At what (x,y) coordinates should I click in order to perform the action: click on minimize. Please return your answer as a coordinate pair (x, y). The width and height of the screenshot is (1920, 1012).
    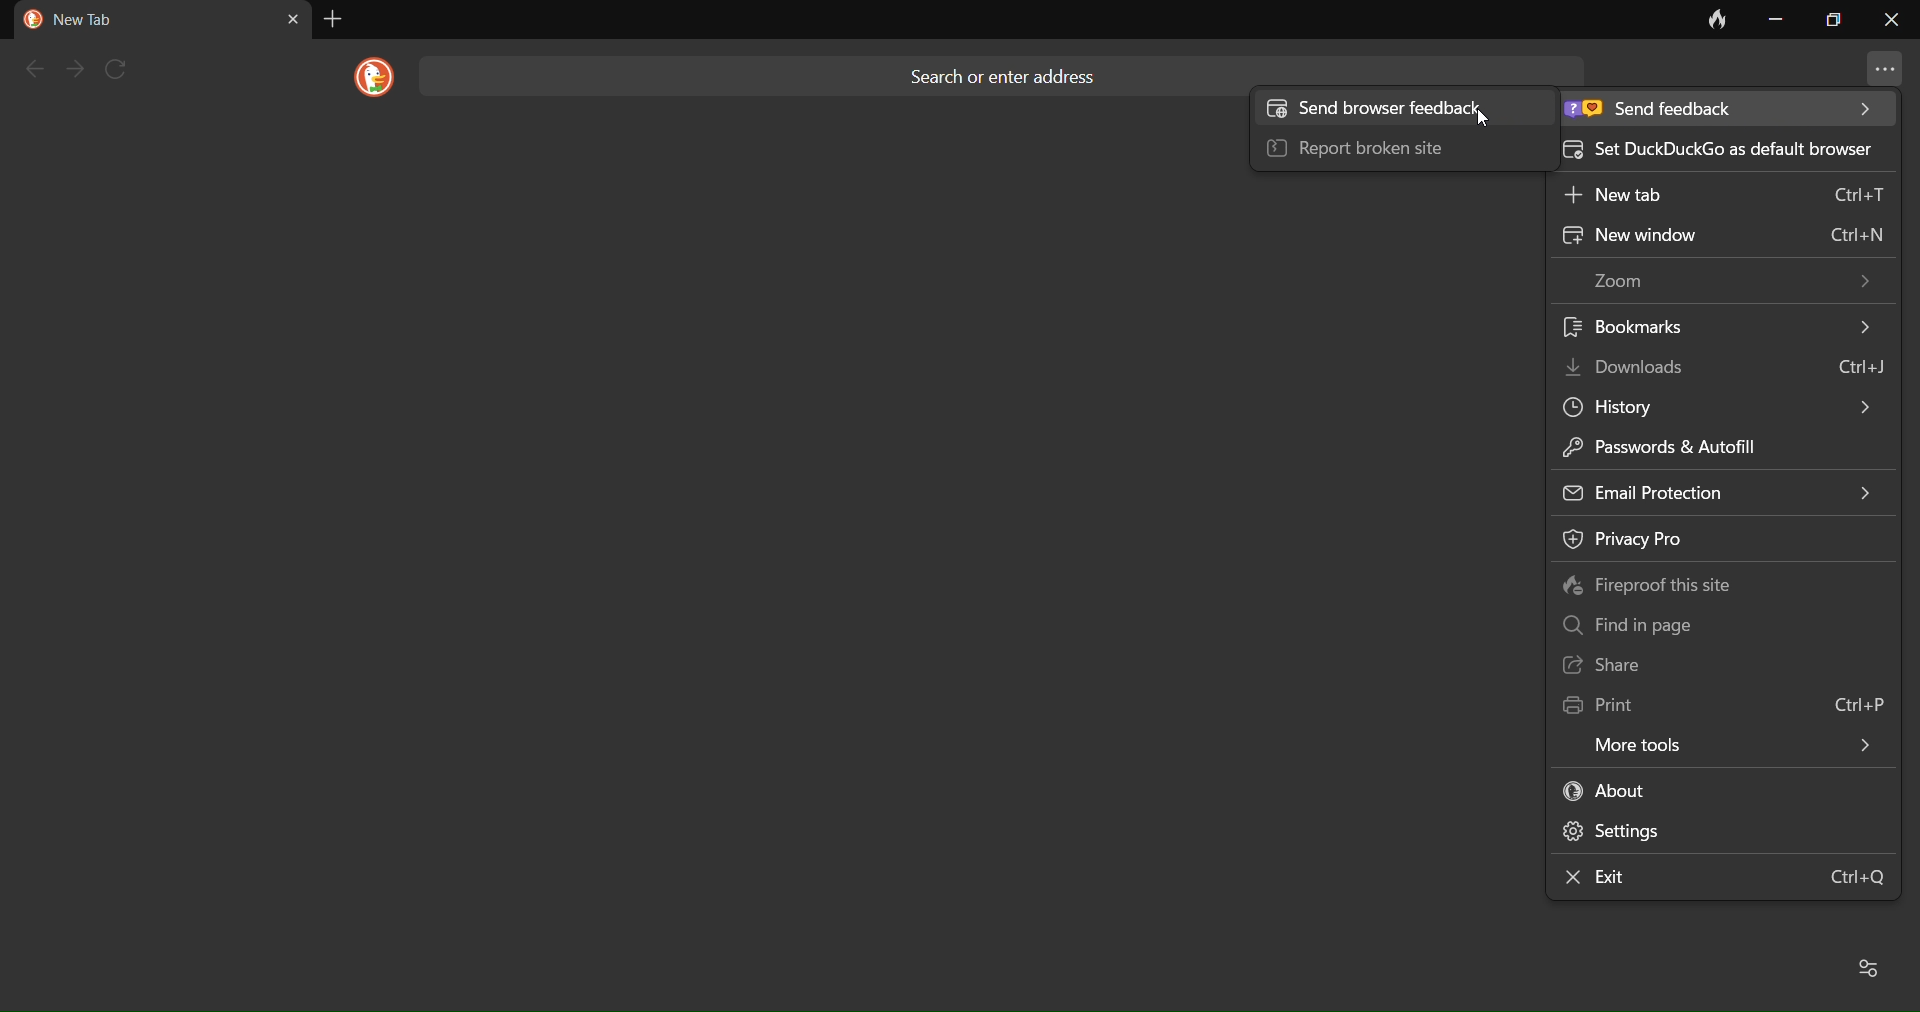
    Looking at the image, I should click on (1774, 20).